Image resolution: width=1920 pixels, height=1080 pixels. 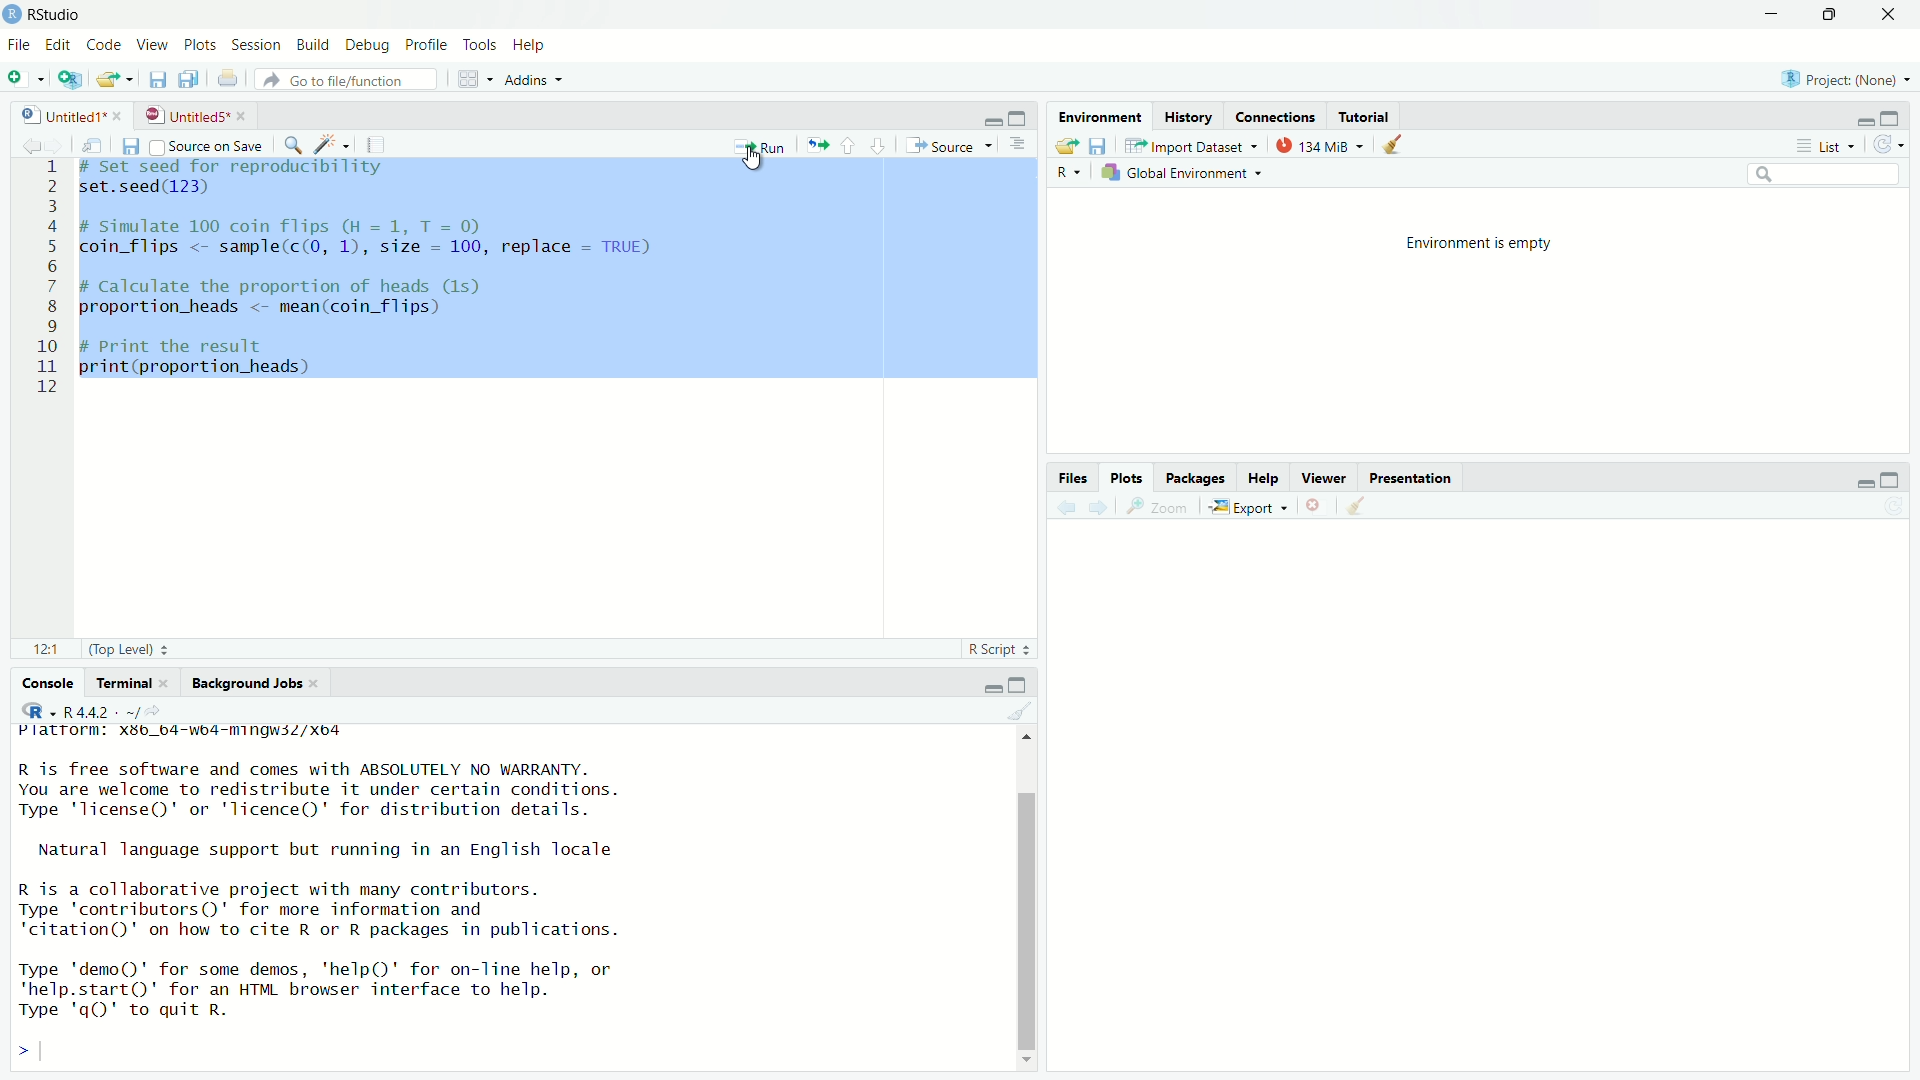 What do you see at coordinates (880, 147) in the screenshot?
I see `go to next section/chunk` at bounding box center [880, 147].